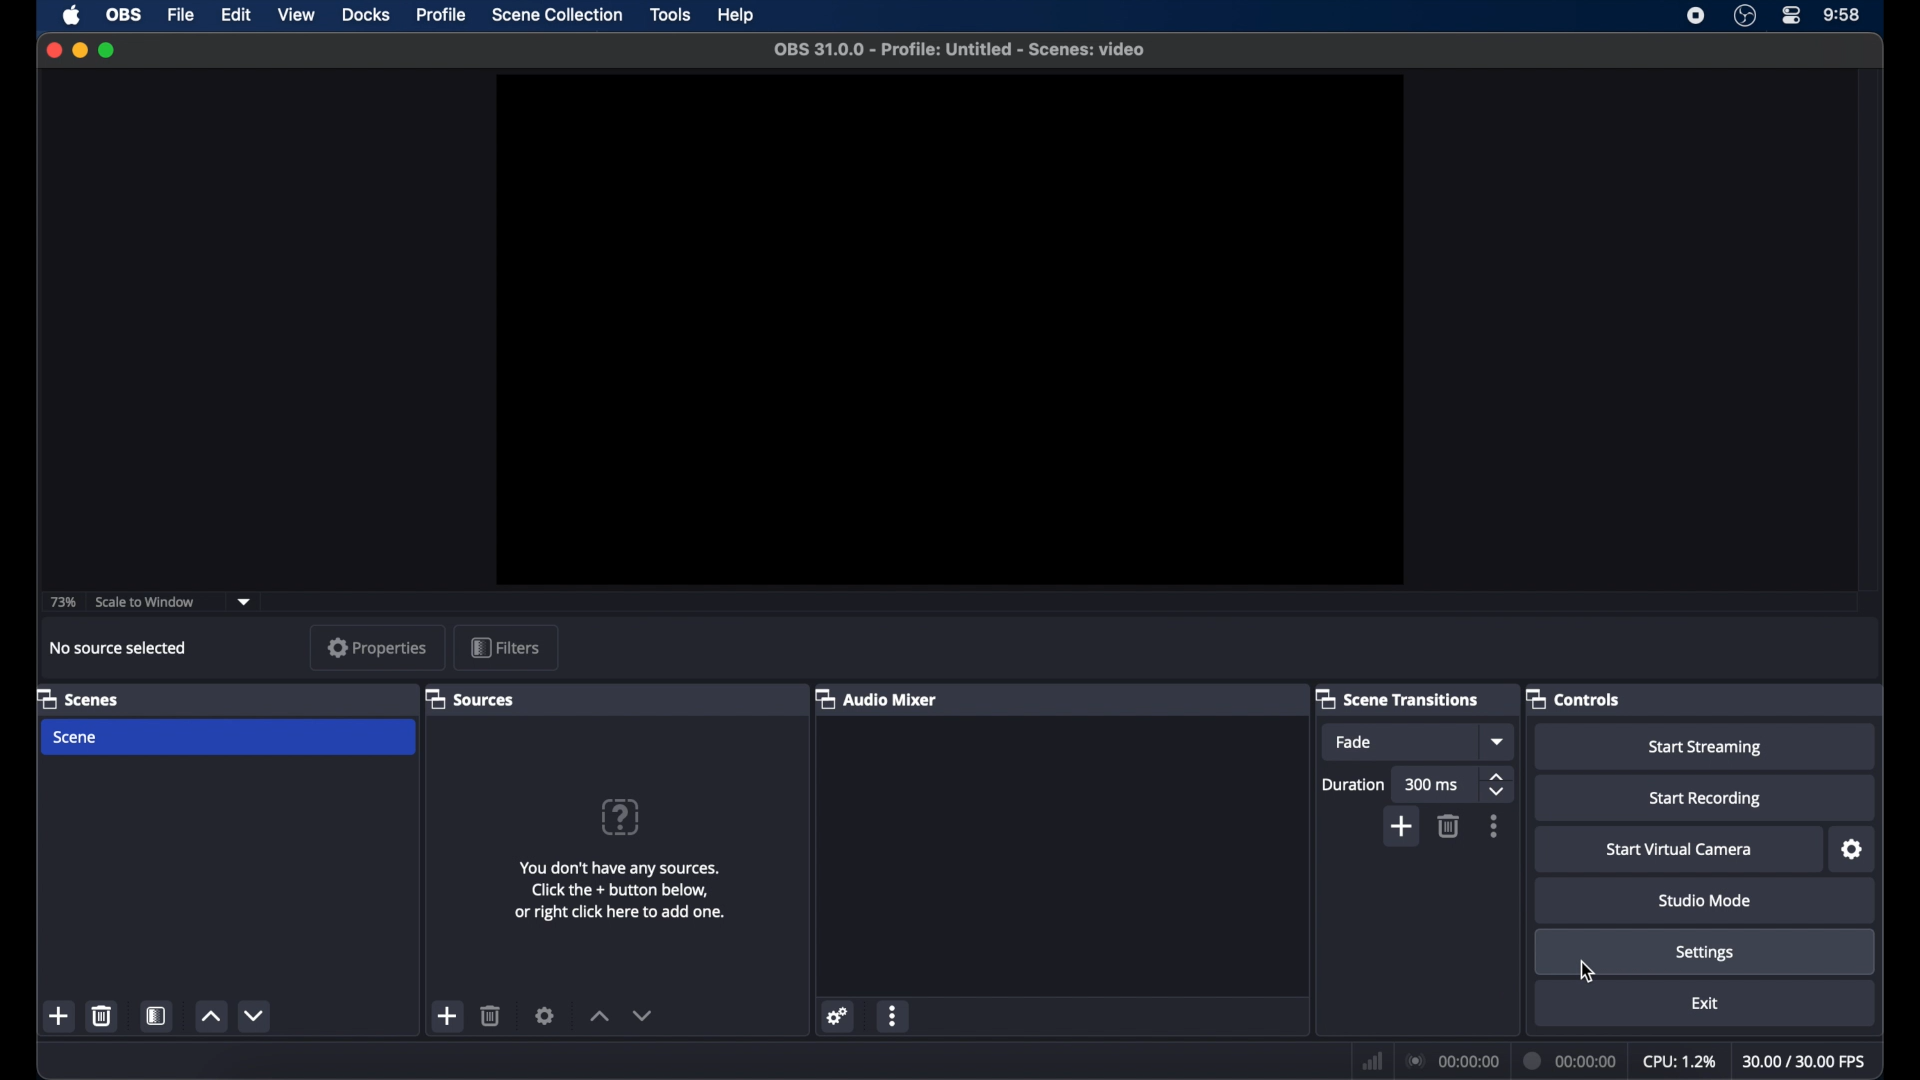 This screenshot has width=1920, height=1080. Describe the element at coordinates (622, 890) in the screenshot. I see `add sources information` at that location.